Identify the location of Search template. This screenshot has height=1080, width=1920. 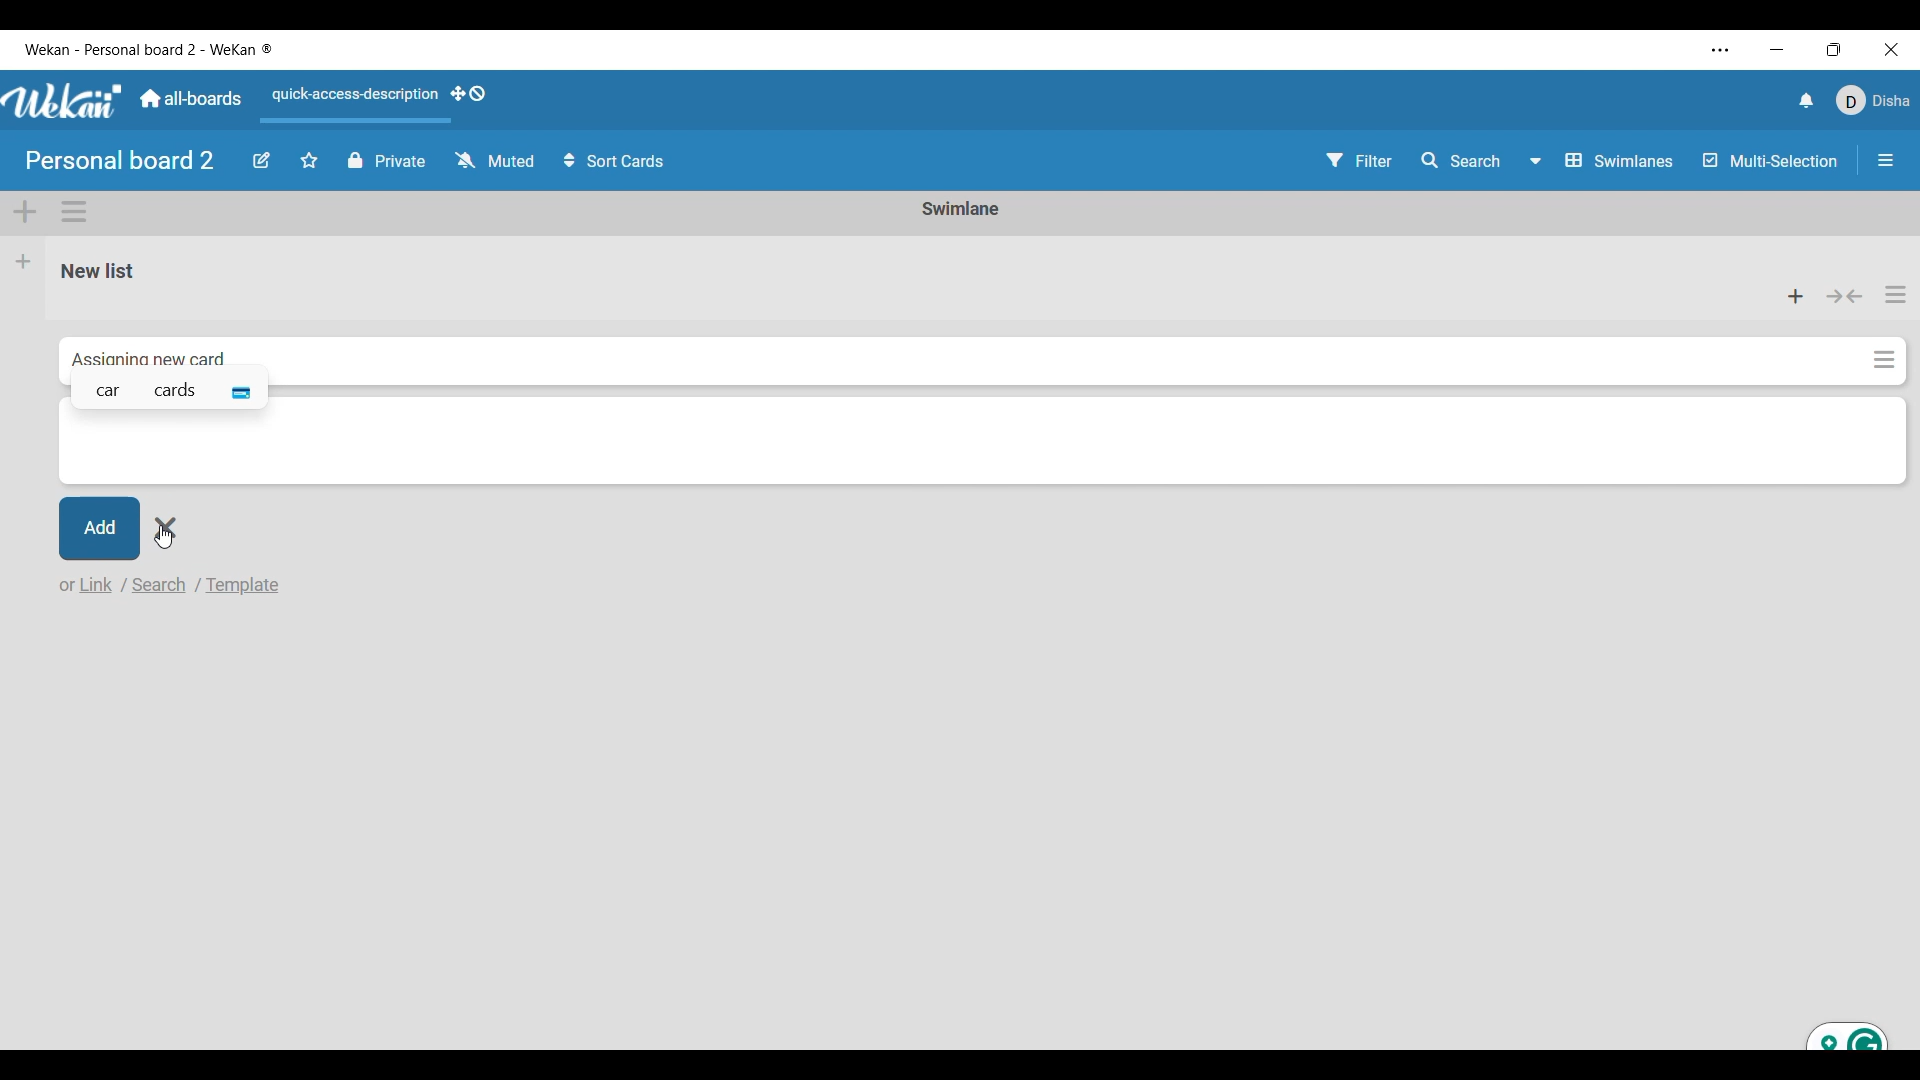
(242, 585).